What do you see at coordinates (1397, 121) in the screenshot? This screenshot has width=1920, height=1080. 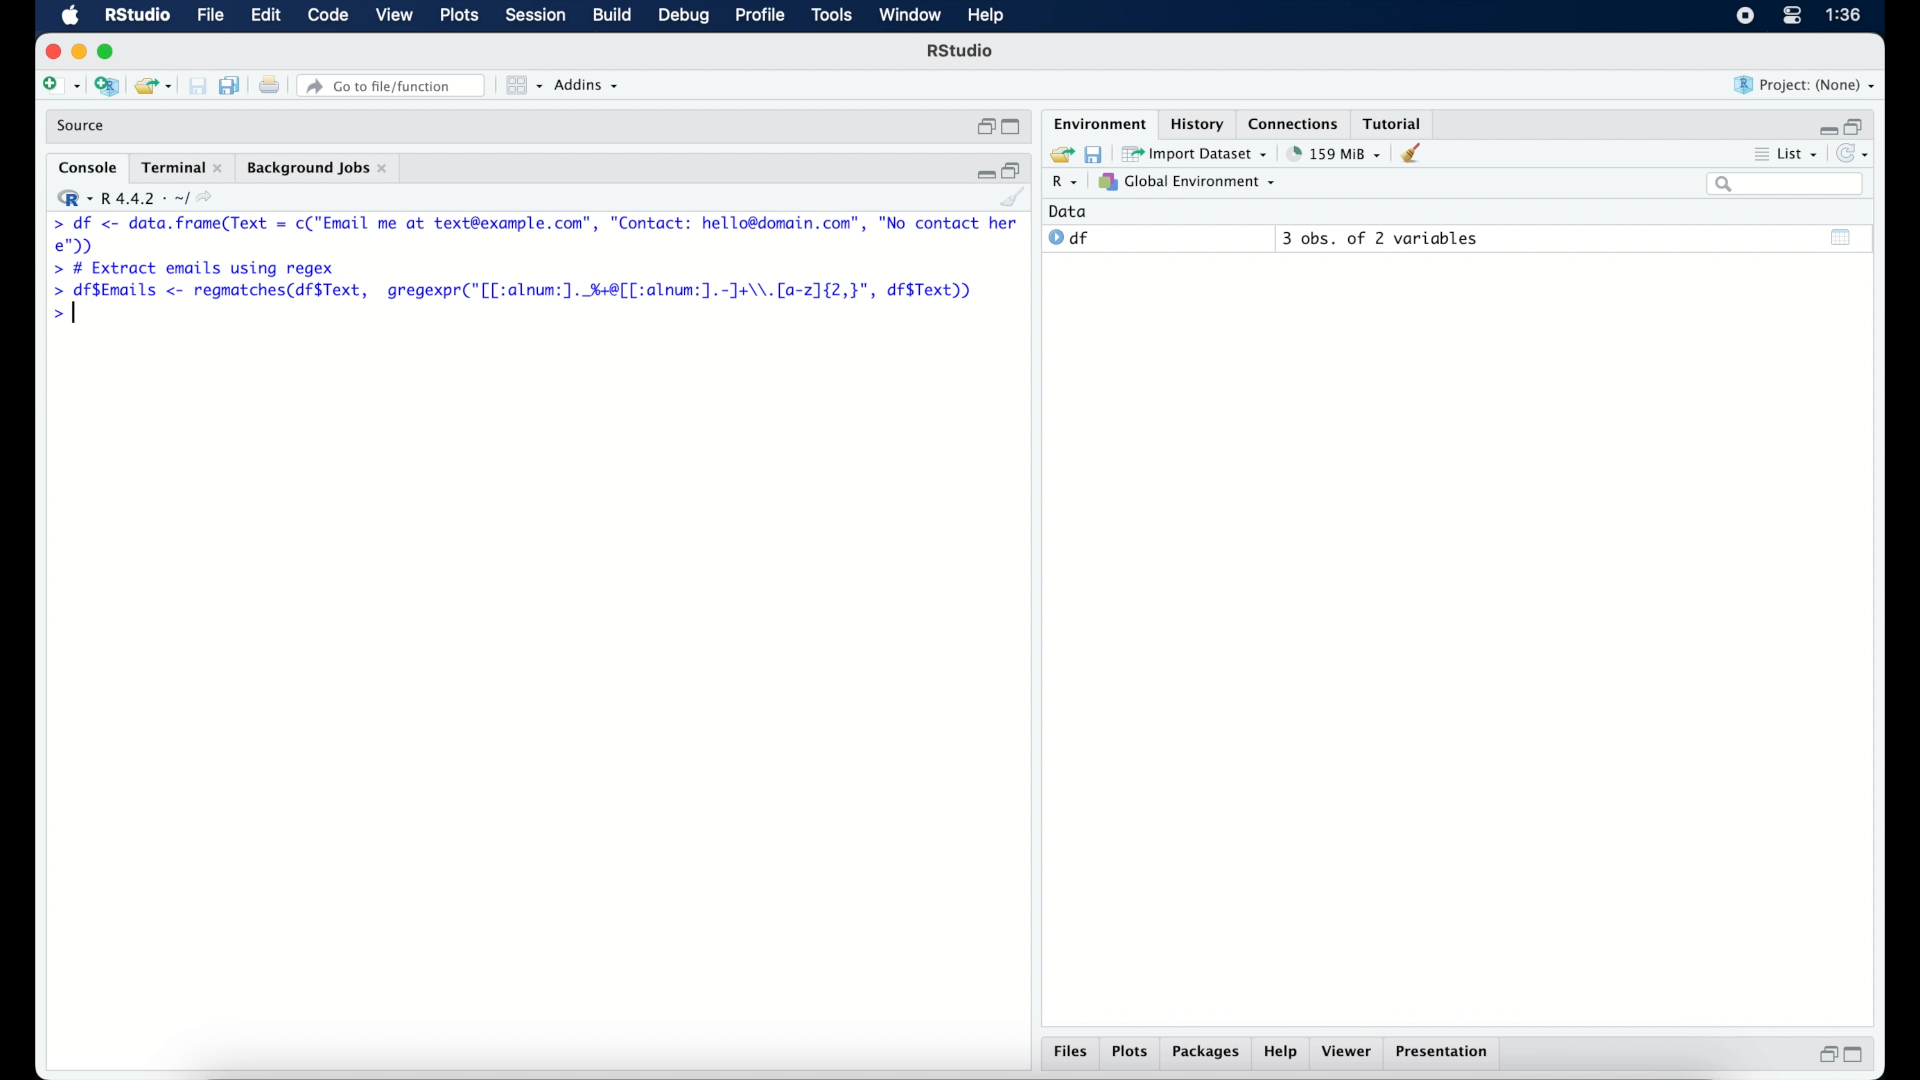 I see `tutorial` at bounding box center [1397, 121].